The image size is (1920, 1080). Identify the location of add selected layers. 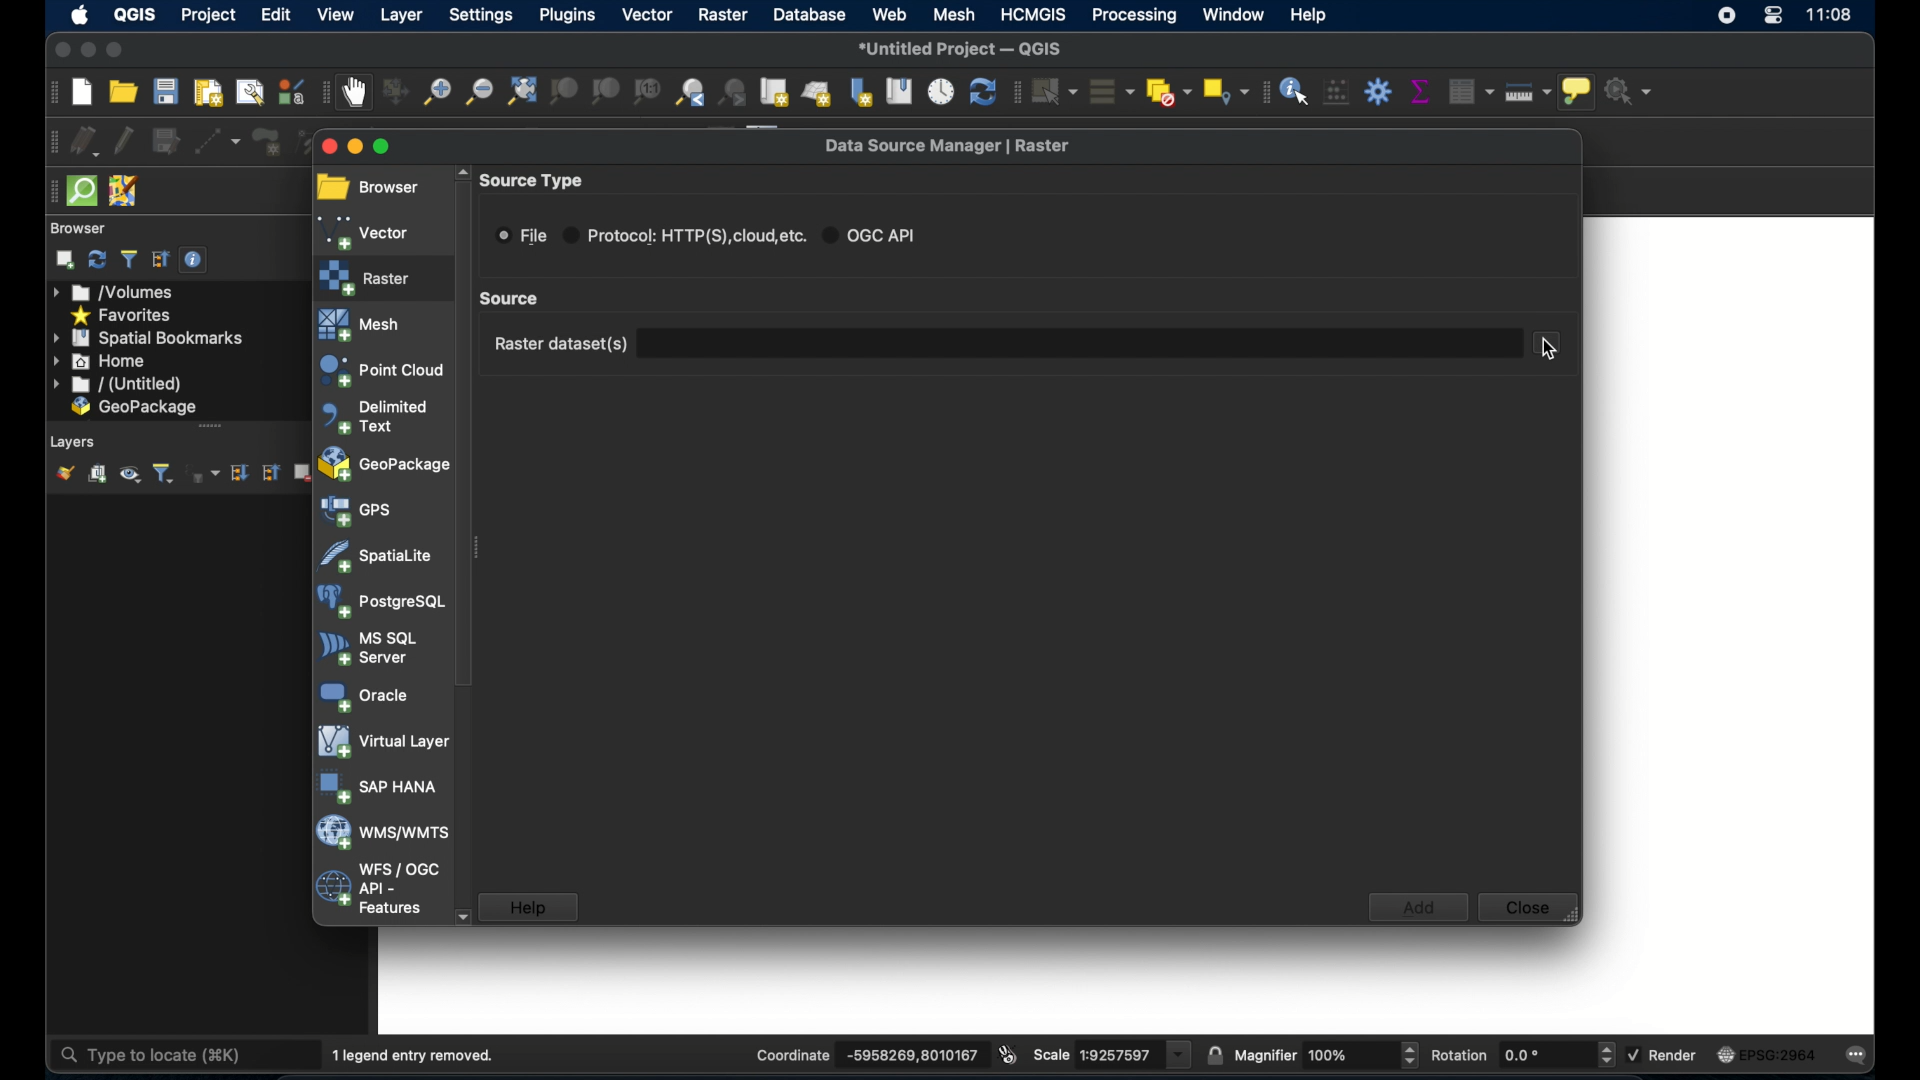
(65, 260).